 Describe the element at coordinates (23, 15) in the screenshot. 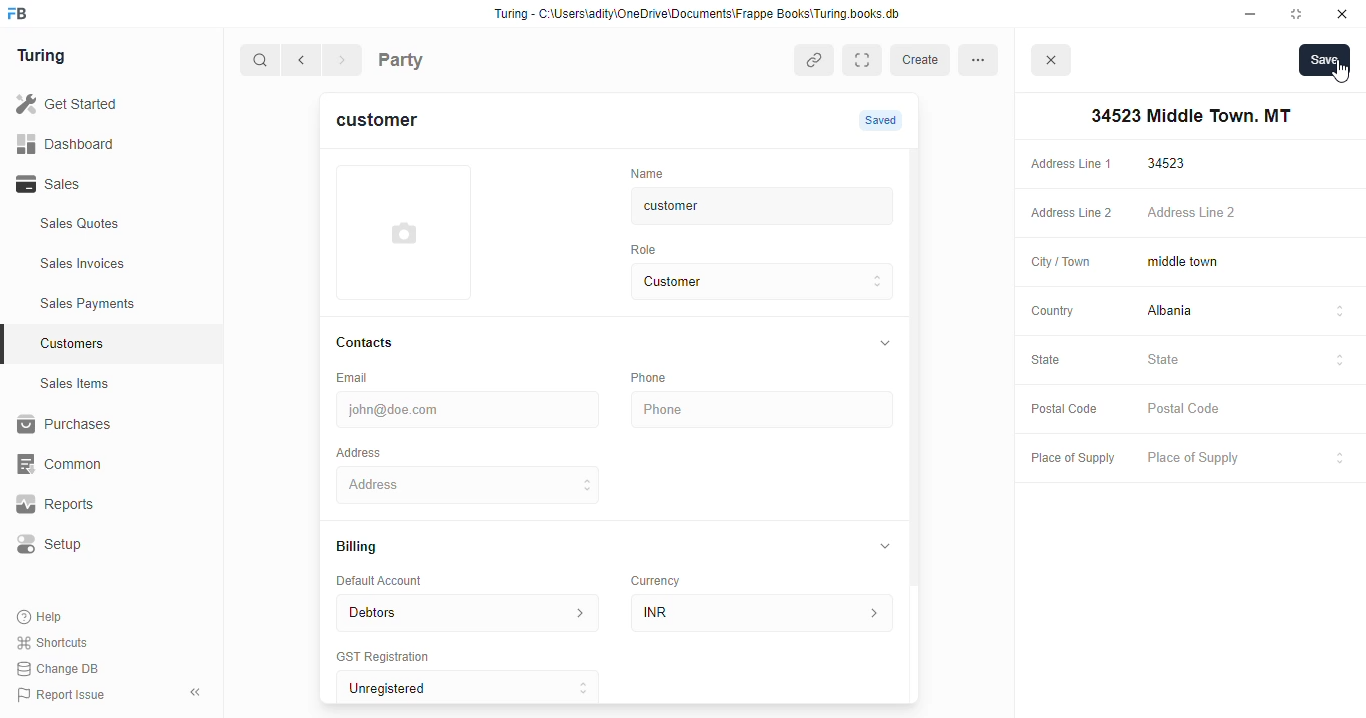

I see `frappebooks logo` at that location.